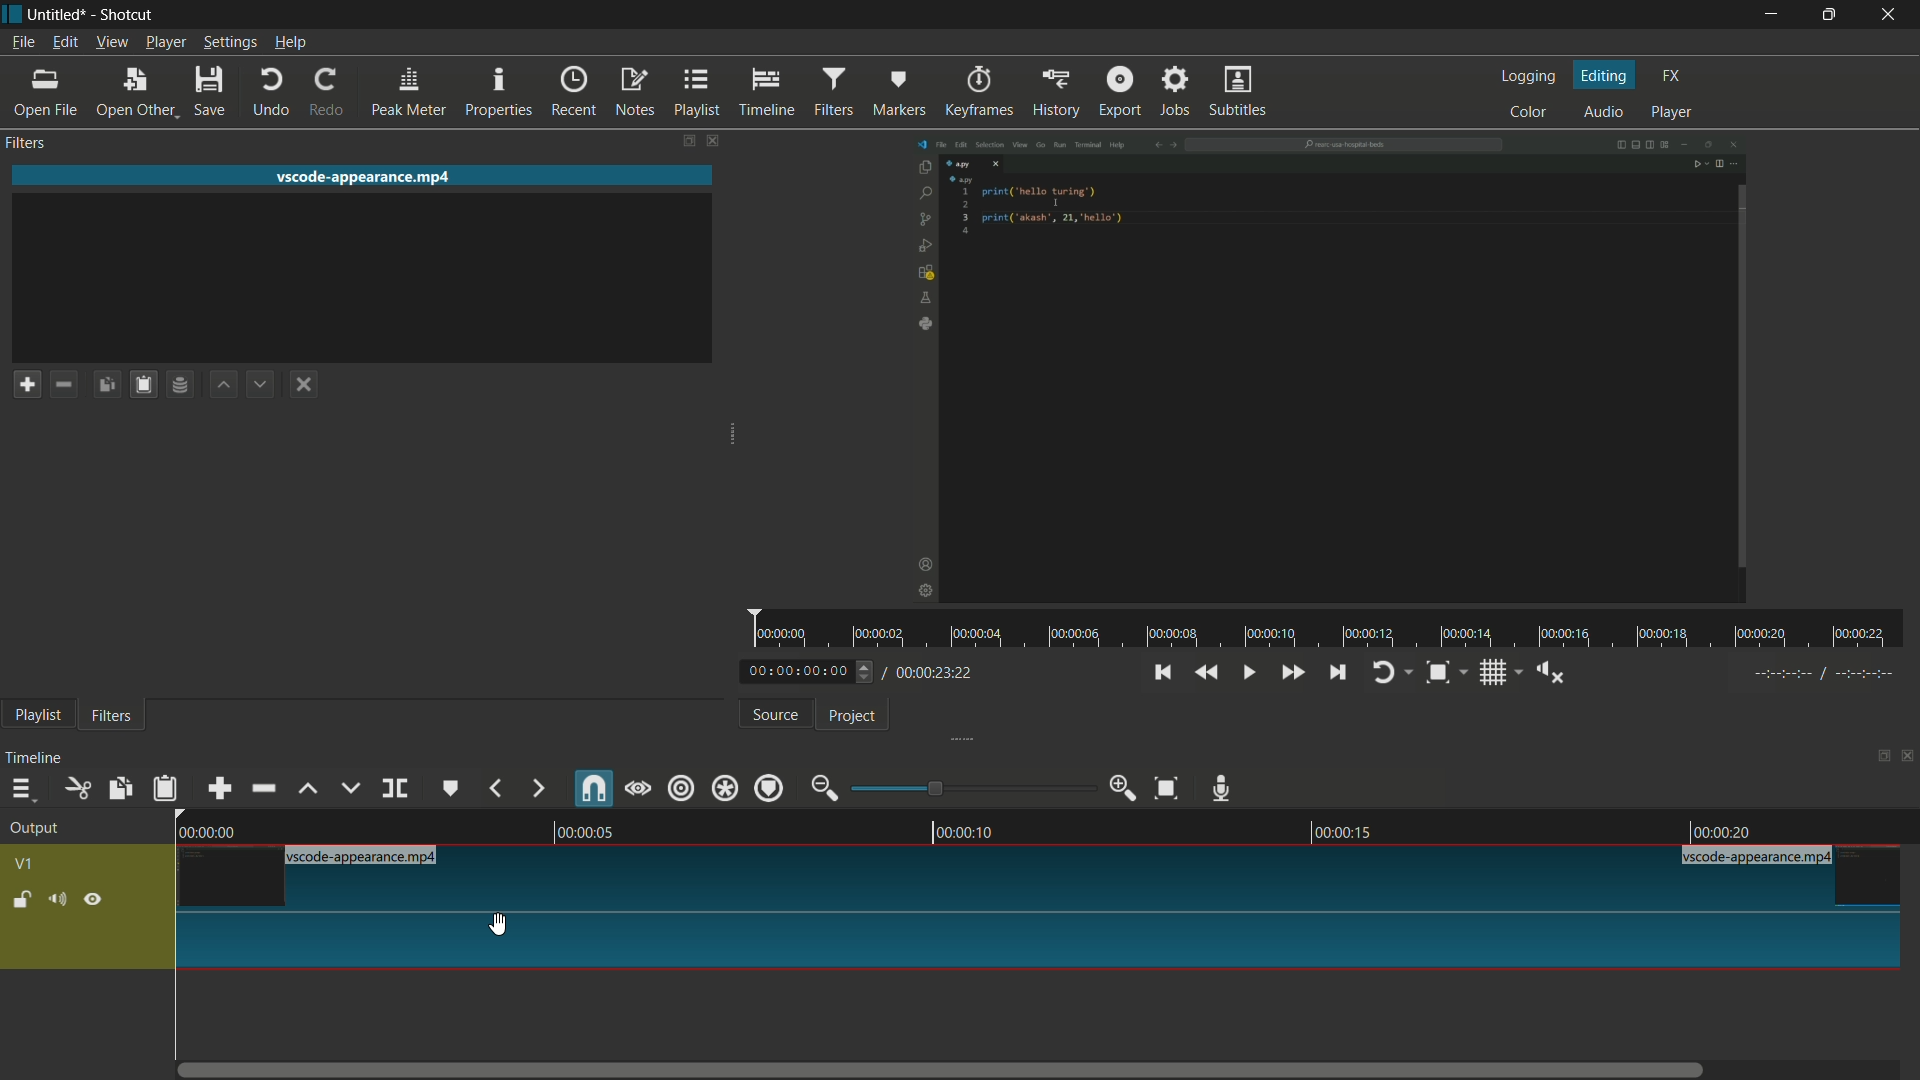 The image size is (1920, 1080). Describe the element at coordinates (93, 900) in the screenshot. I see `hide` at that location.